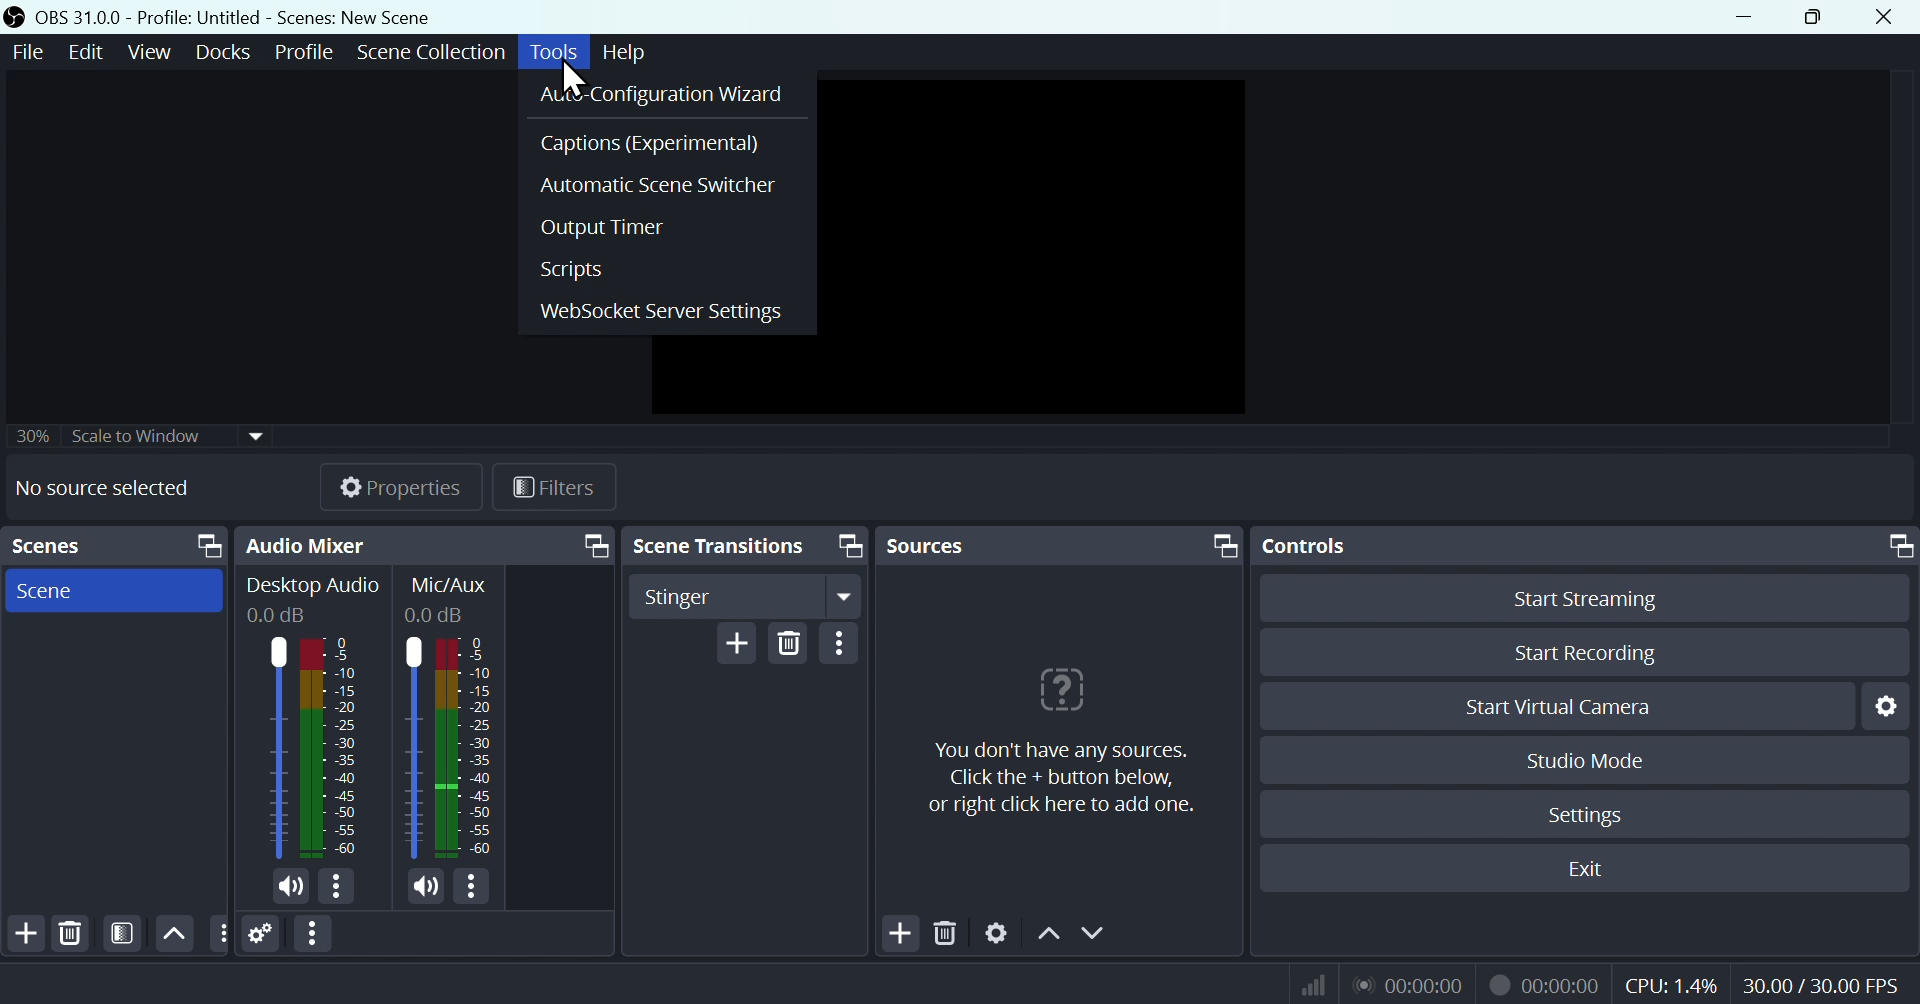  What do you see at coordinates (174, 933) in the screenshot?
I see `Up` at bounding box center [174, 933].